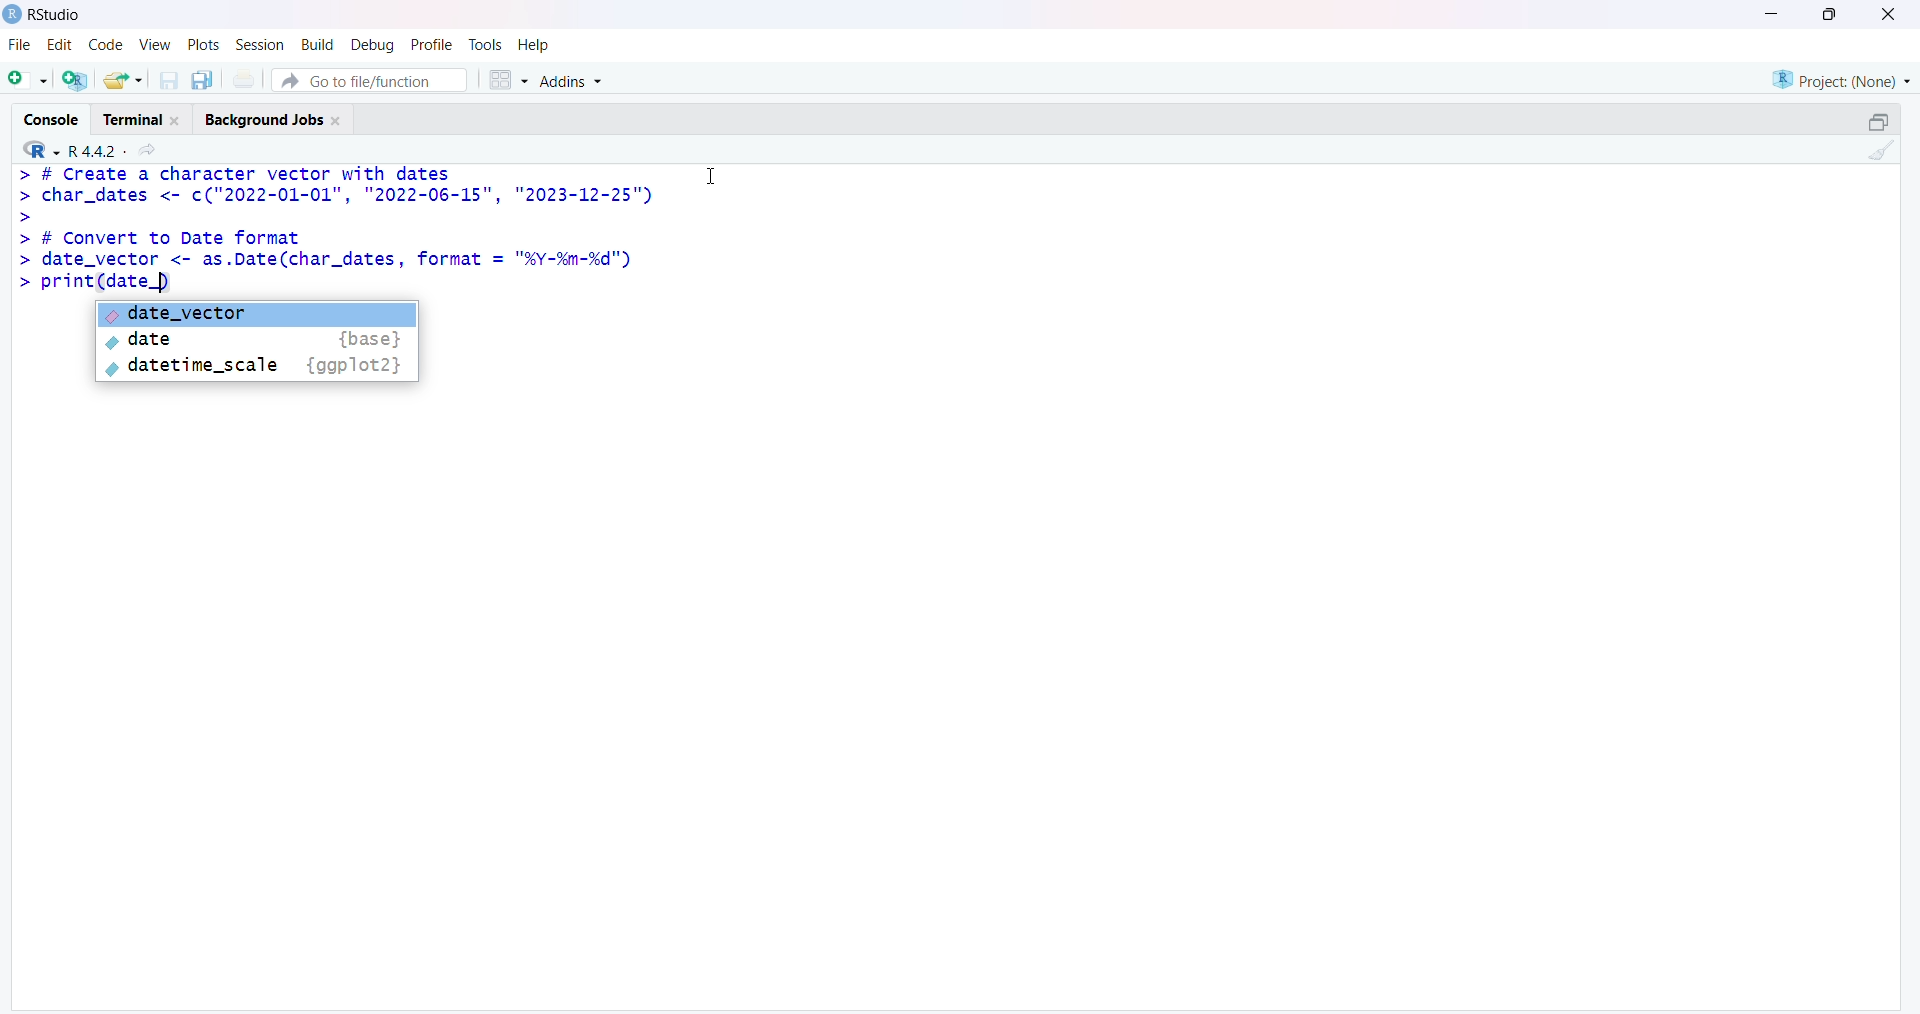  Describe the element at coordinates (43, 19) in the screenshot. I see `RStudio` at that location.